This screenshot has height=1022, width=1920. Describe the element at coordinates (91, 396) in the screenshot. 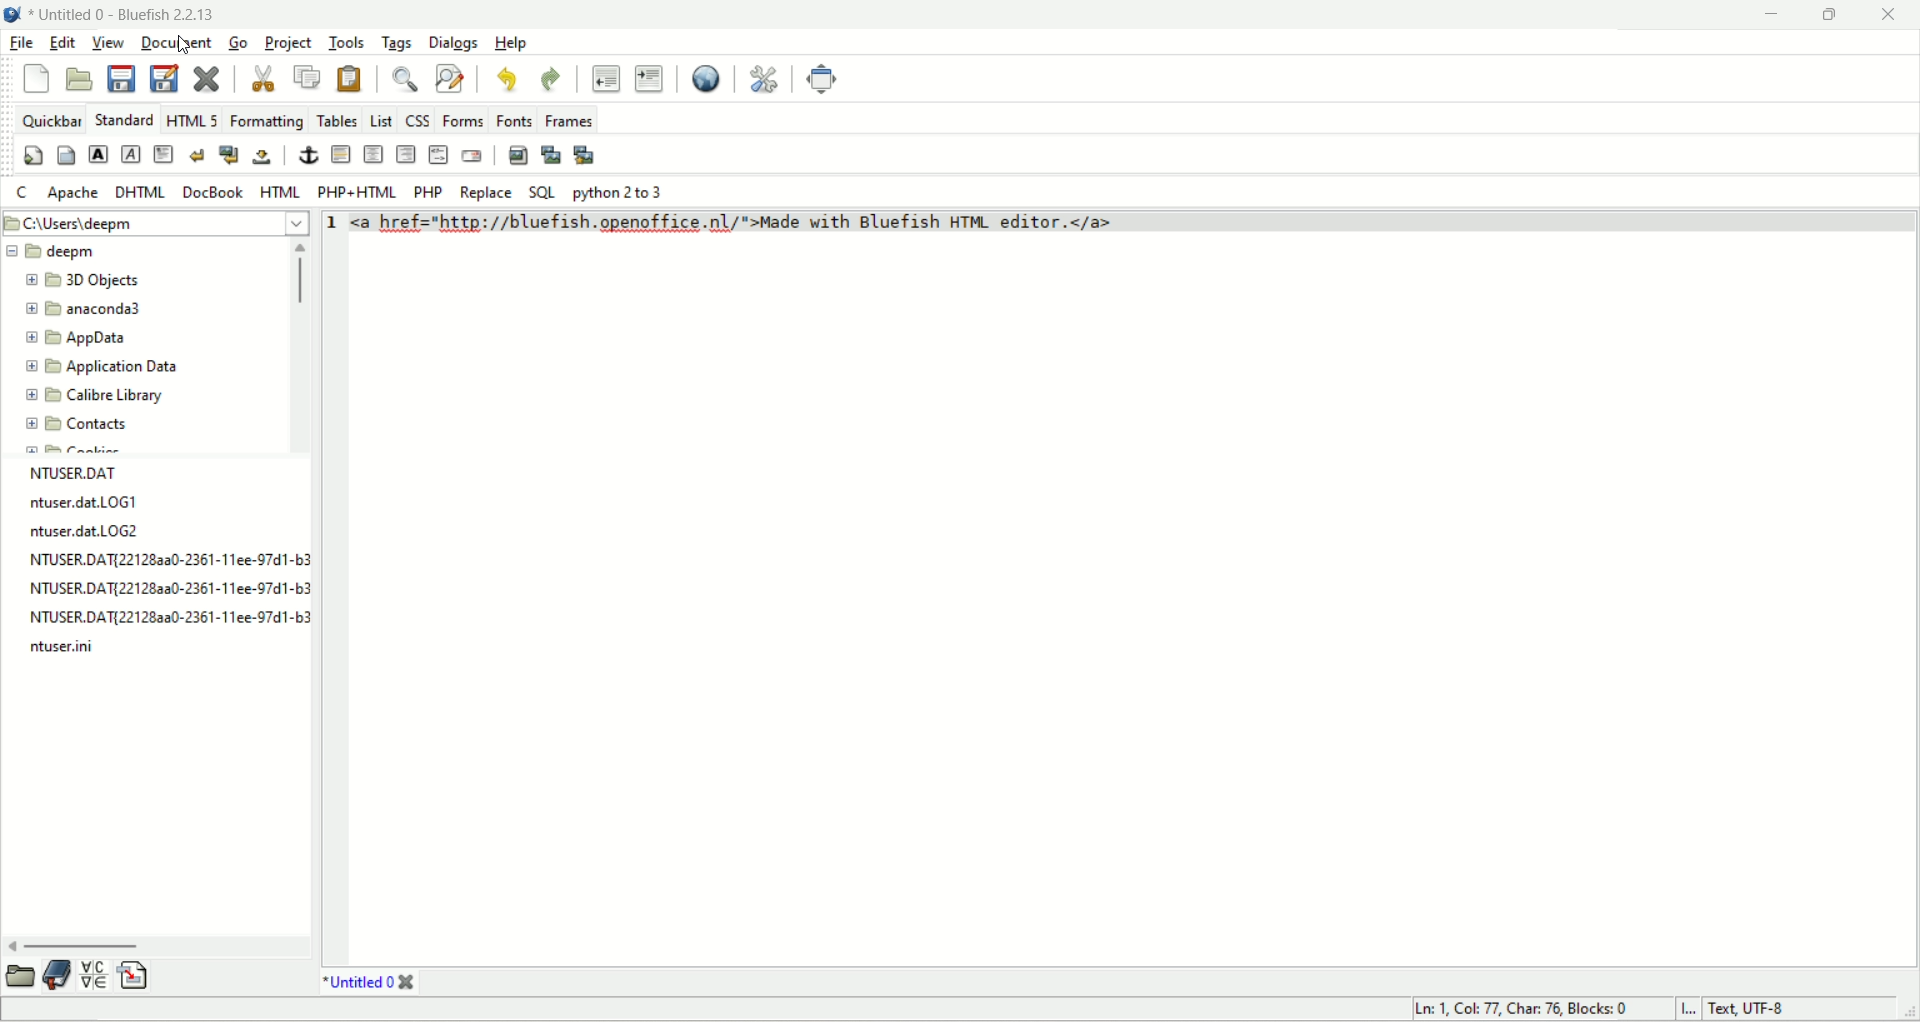

I see `calibre library` at that location.